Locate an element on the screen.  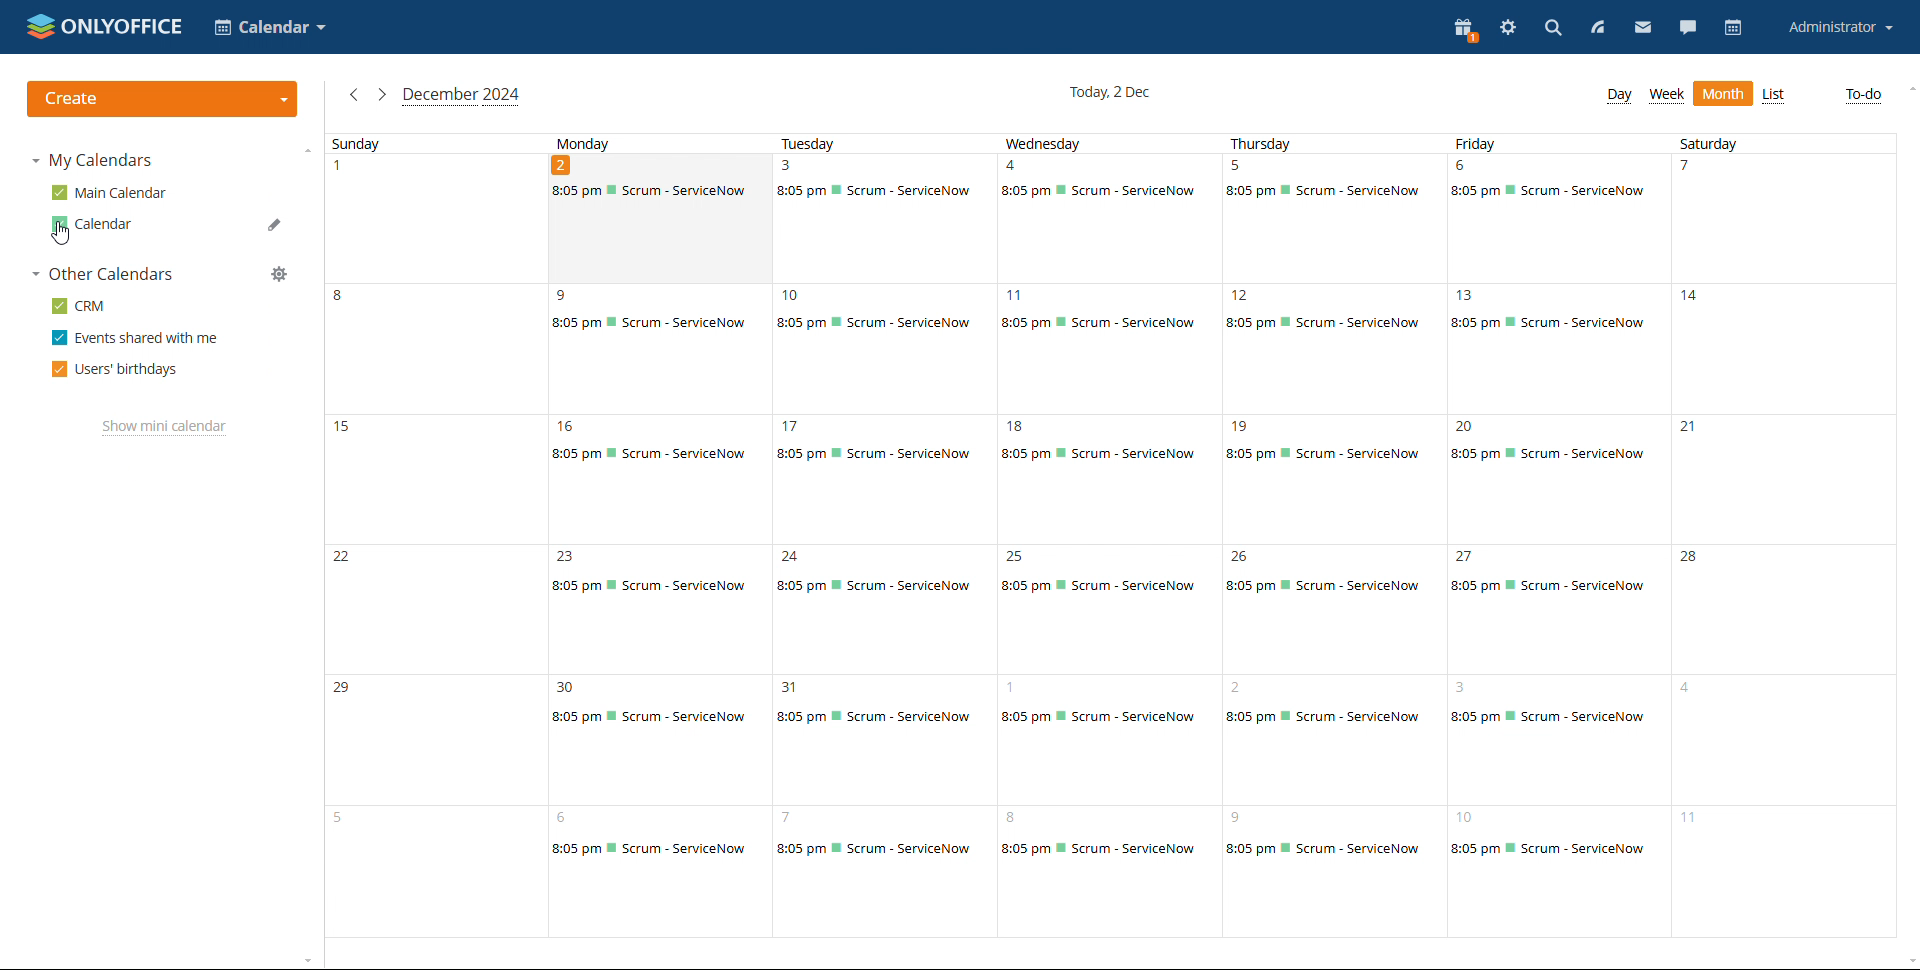
select application is located at coordinates (272, 28).